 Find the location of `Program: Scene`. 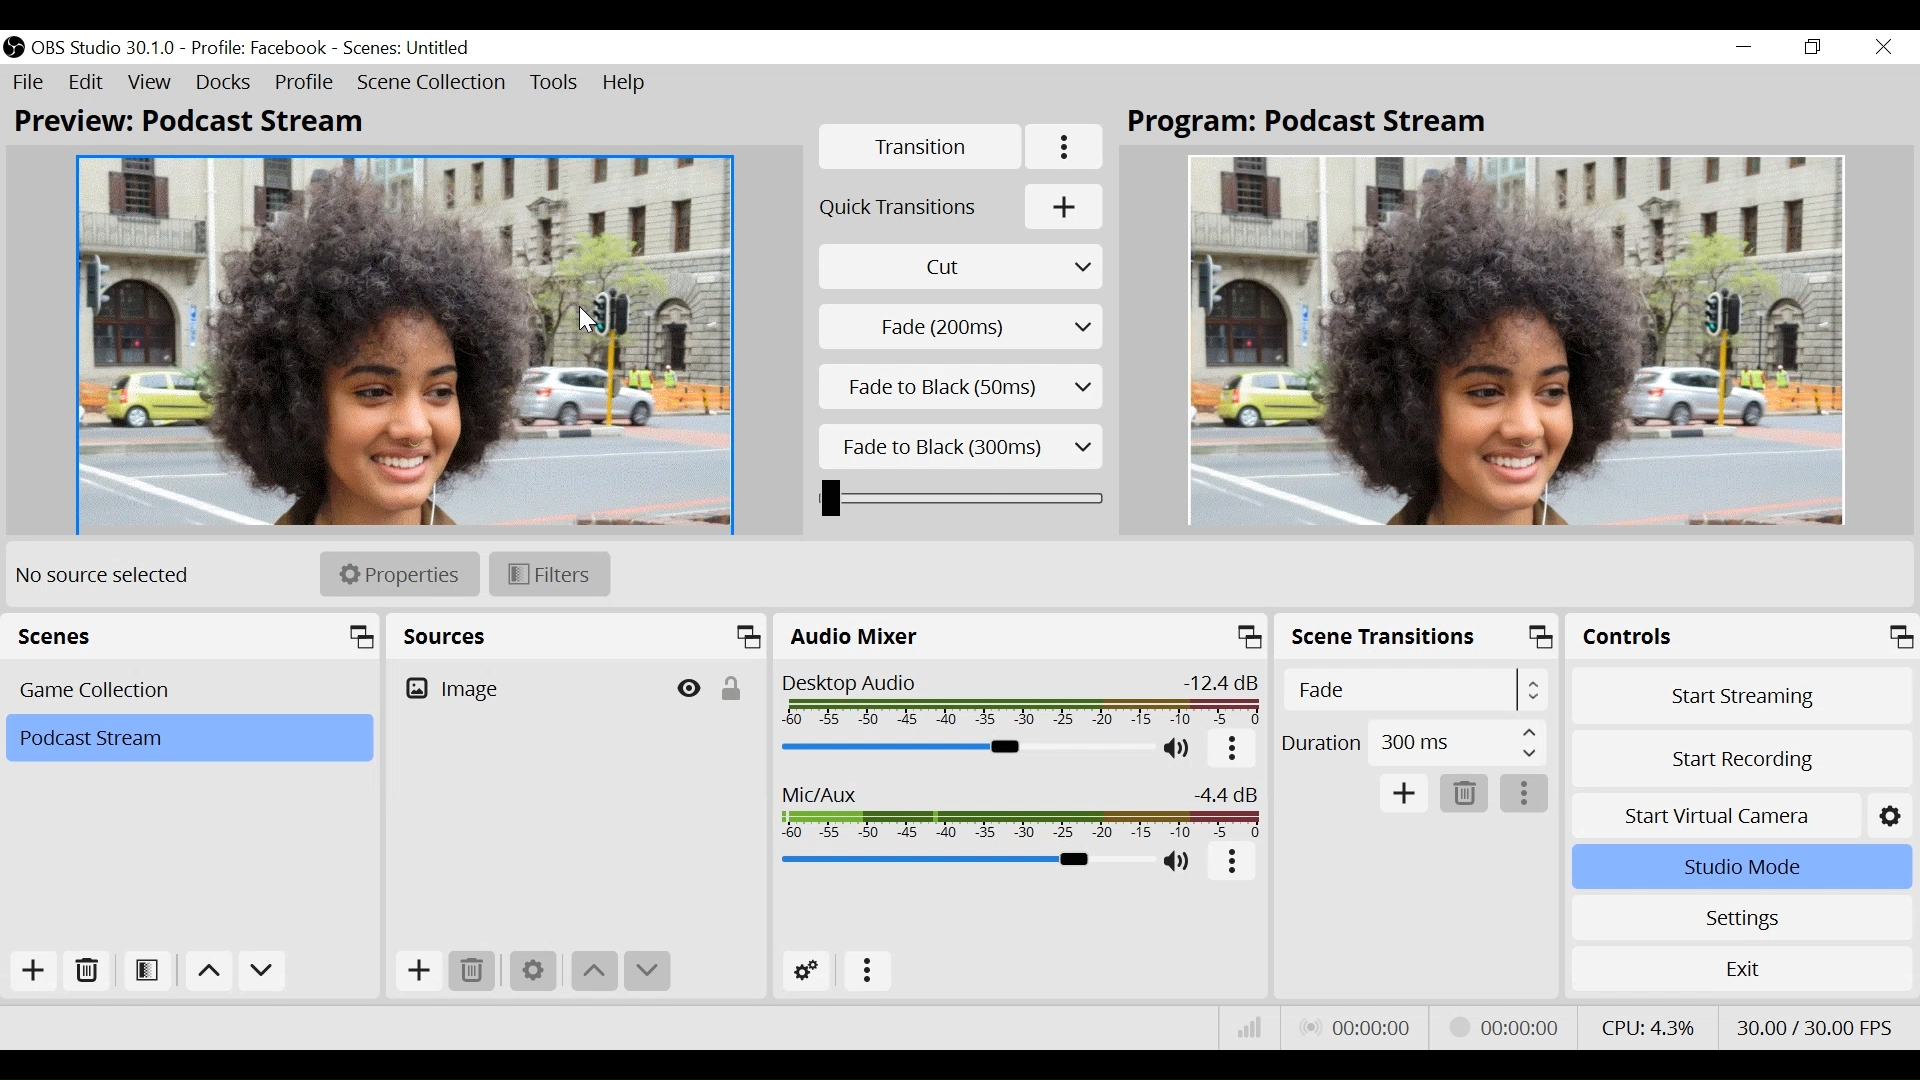

Program: Scene is located at coordinates (1318, 124).